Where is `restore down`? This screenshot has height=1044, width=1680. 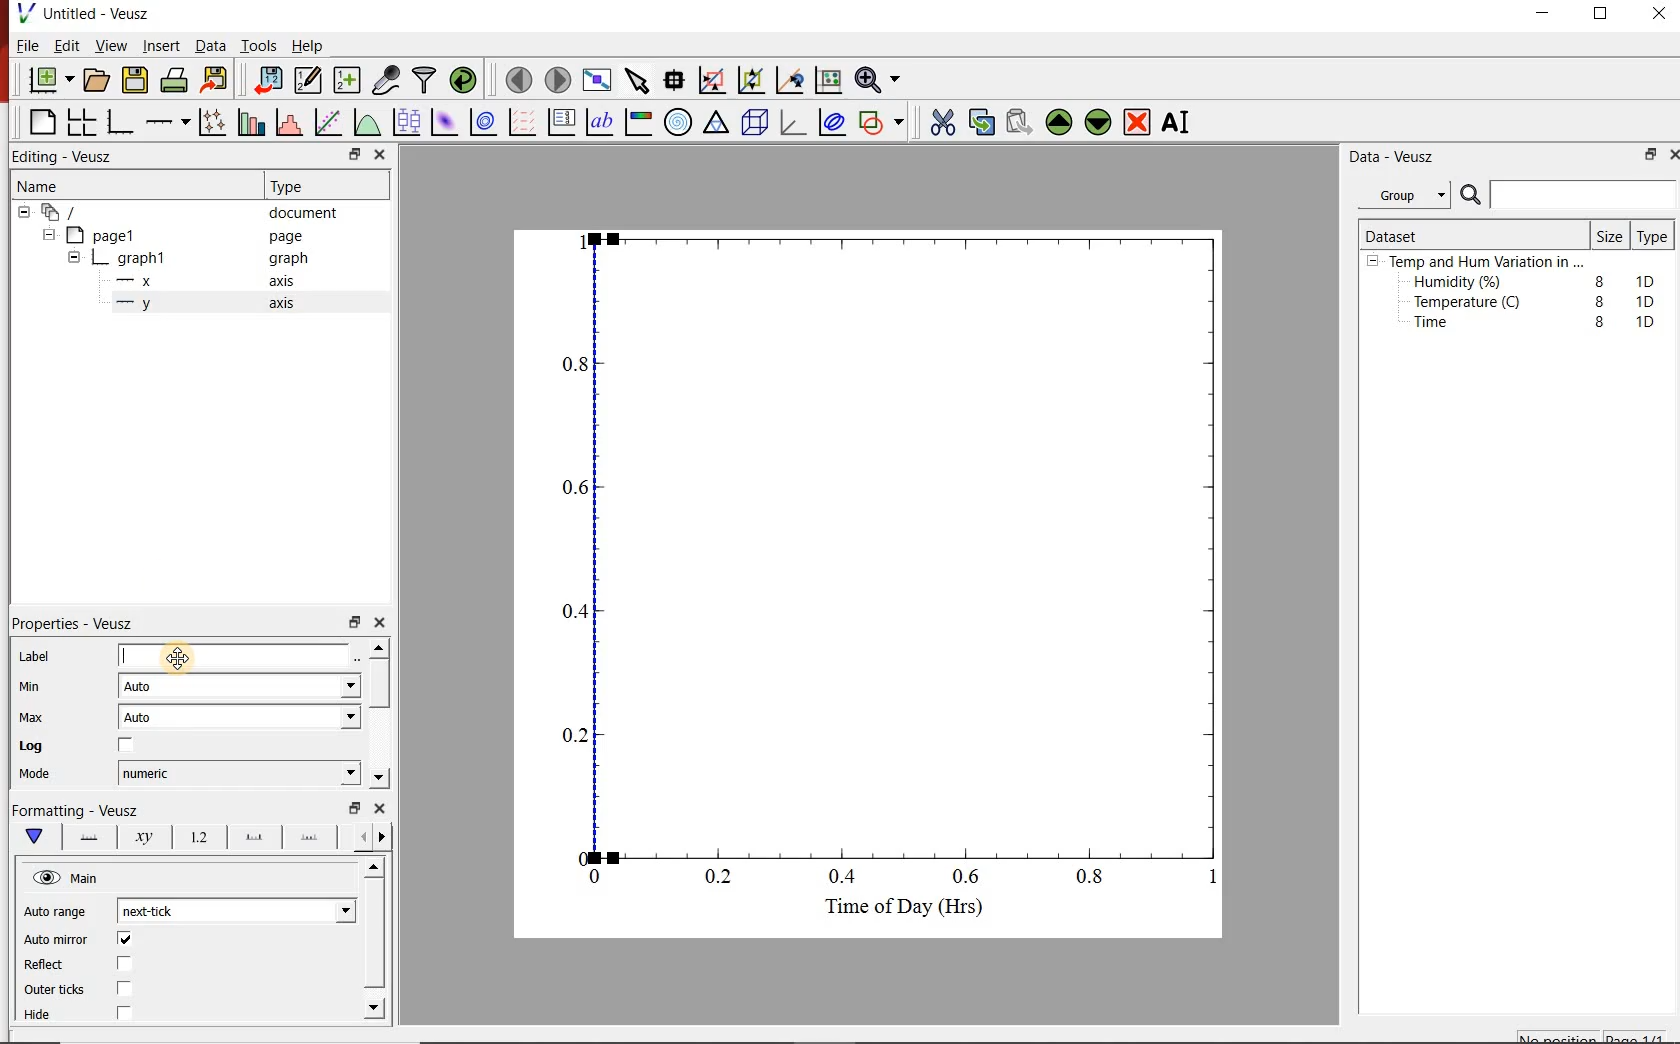
restore down is located at coordinates (351, 808).